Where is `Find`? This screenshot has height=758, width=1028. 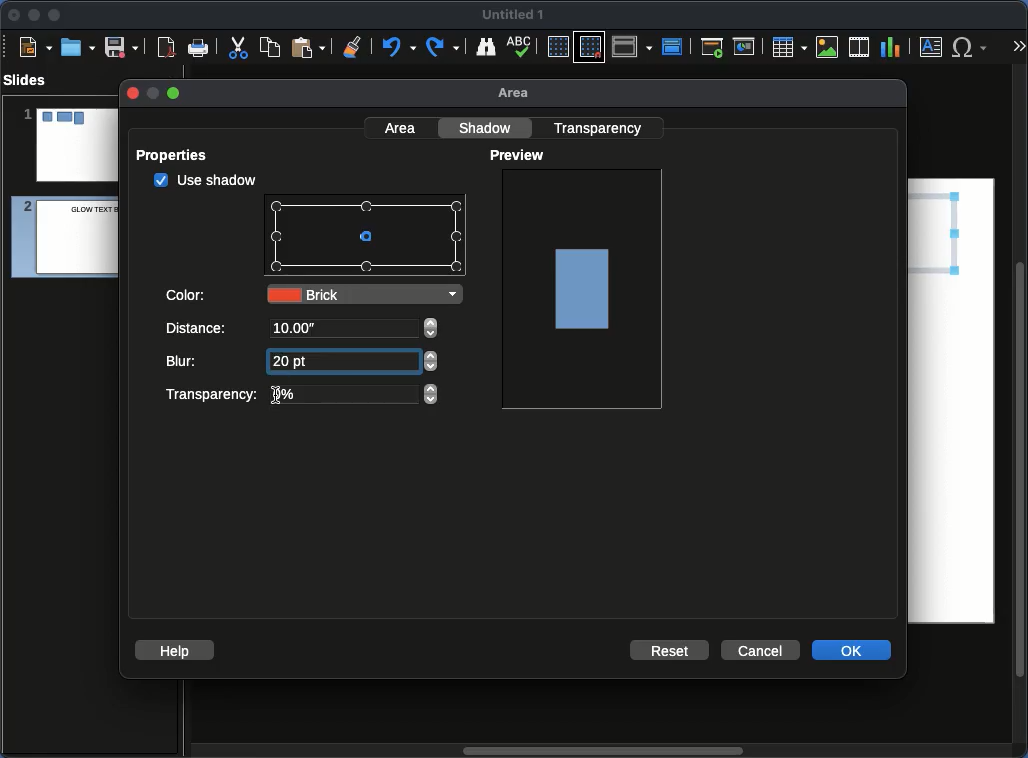
Find is located at coordinates (485, 46).